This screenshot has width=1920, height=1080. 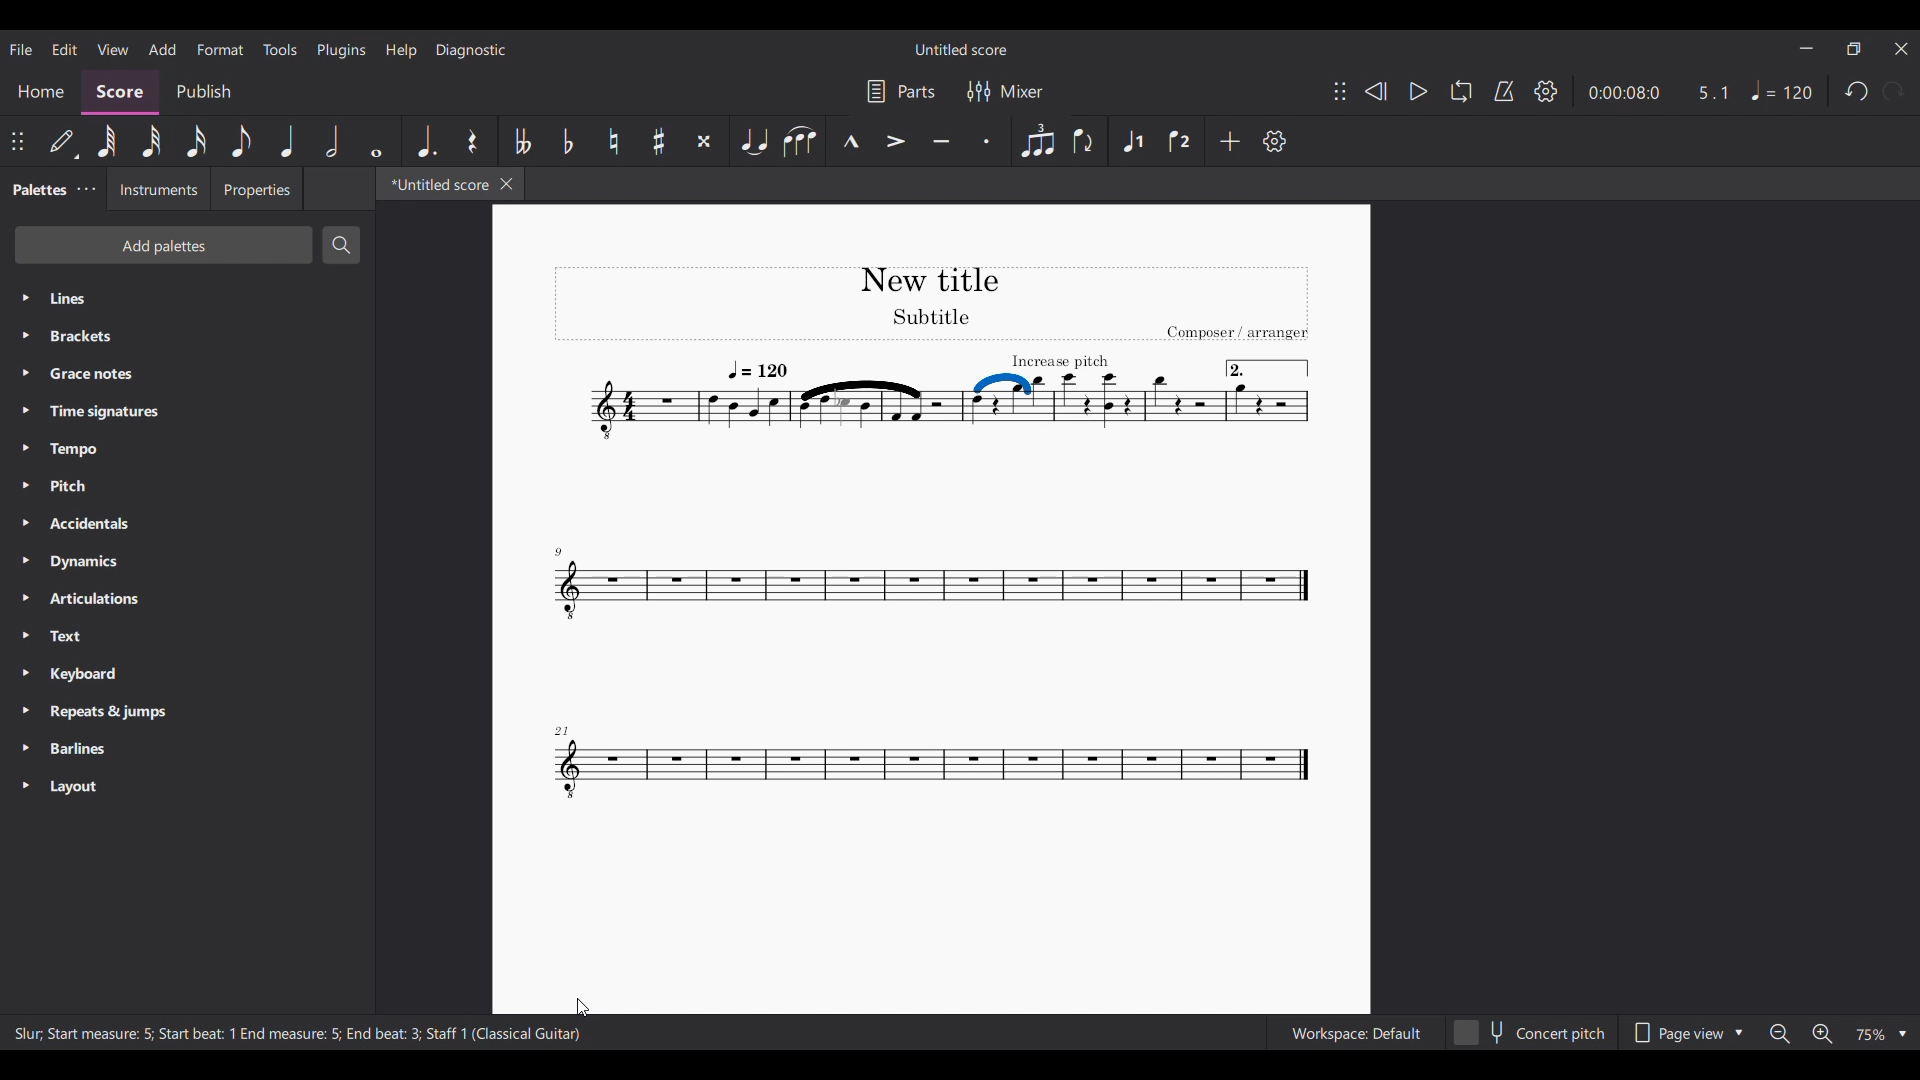 What do you see at coordinates (241, 141) in the screenshot?
I see `8th note` at bounding box center [241, 141].